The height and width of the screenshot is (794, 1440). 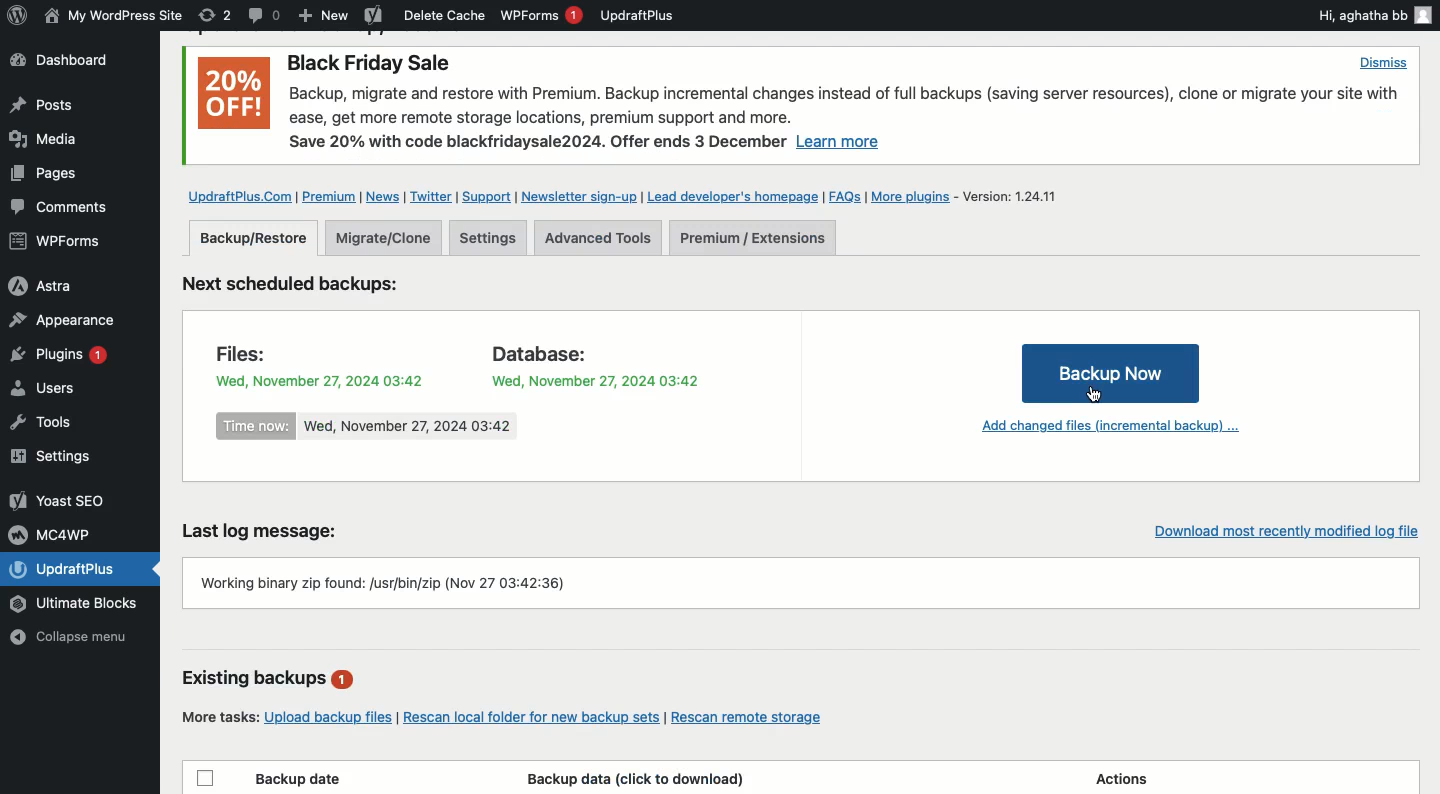 What do you see at coordinates (408, 427) in the screenshot?
I see `Wed, November 27, 2024 03:42` at bounding box center [408, 427].